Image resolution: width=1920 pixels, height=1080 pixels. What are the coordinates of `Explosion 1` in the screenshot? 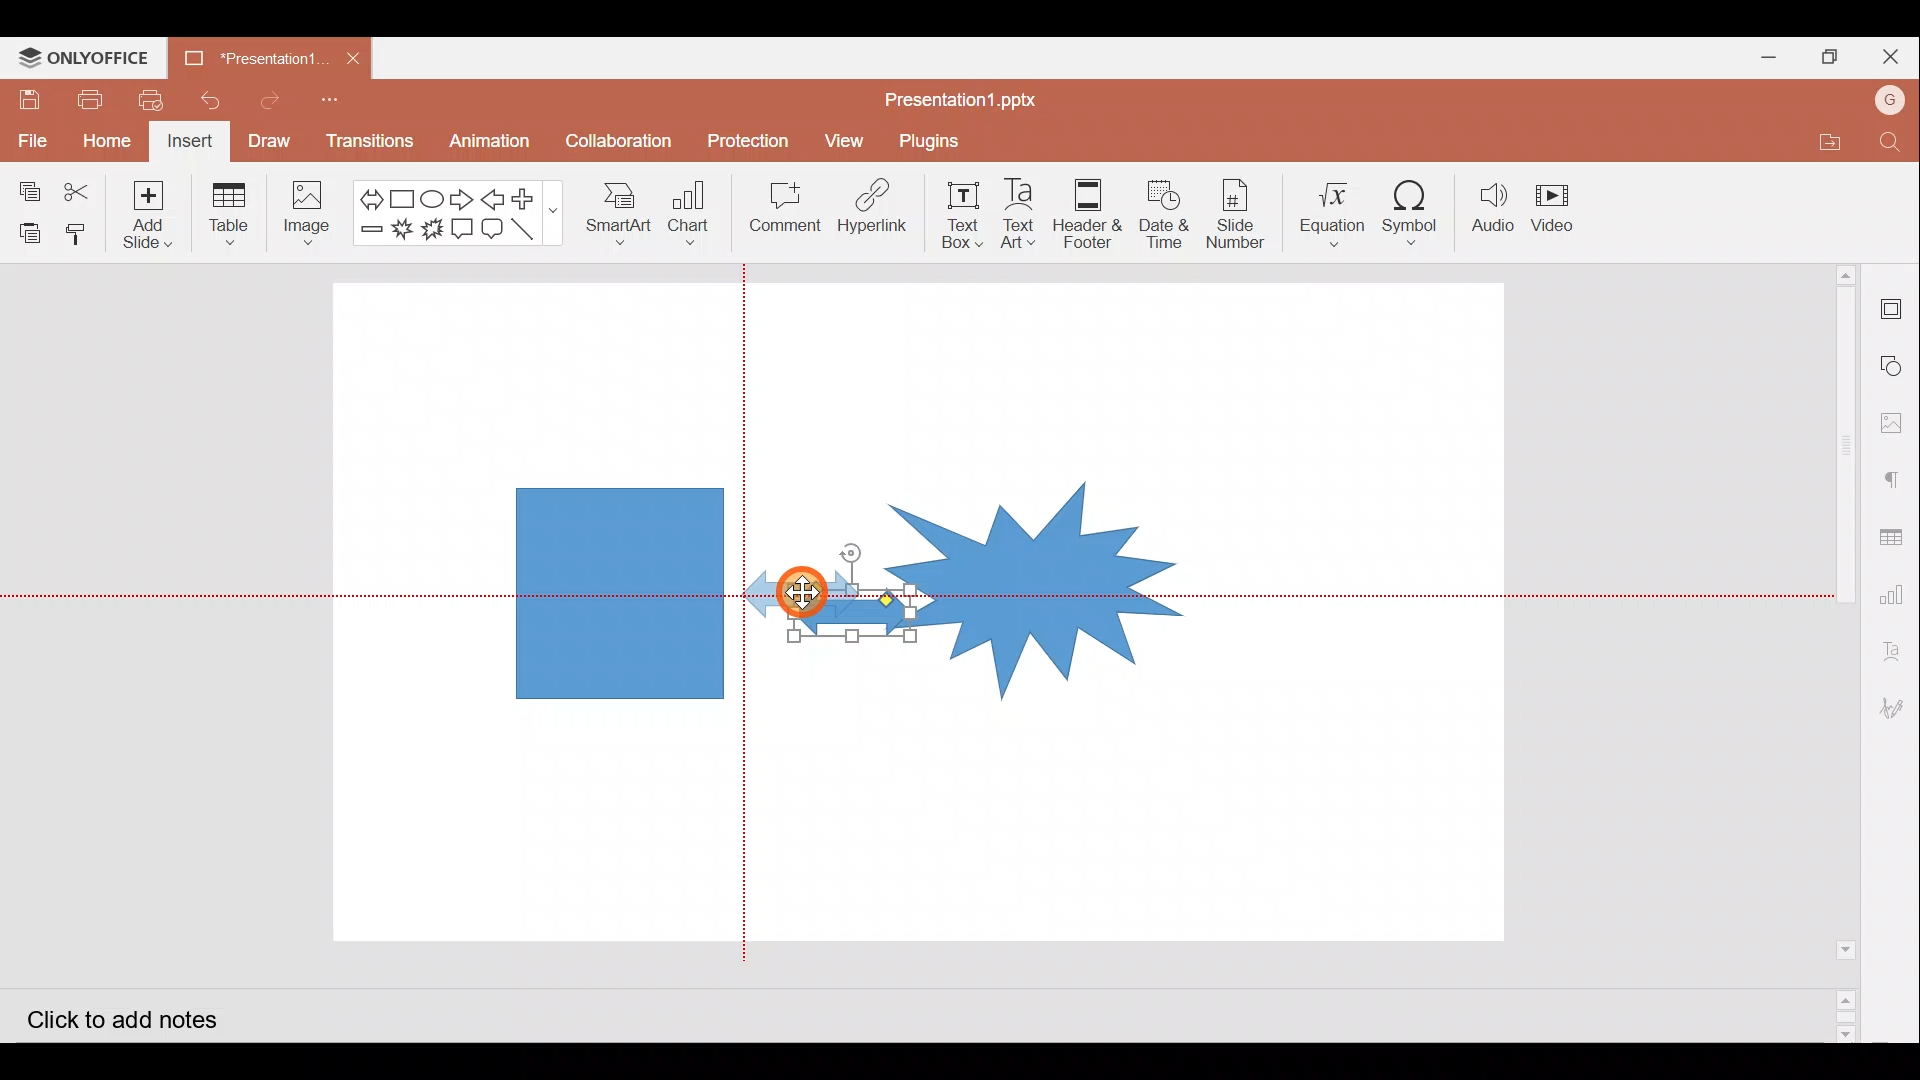 It's located at (402, 229).